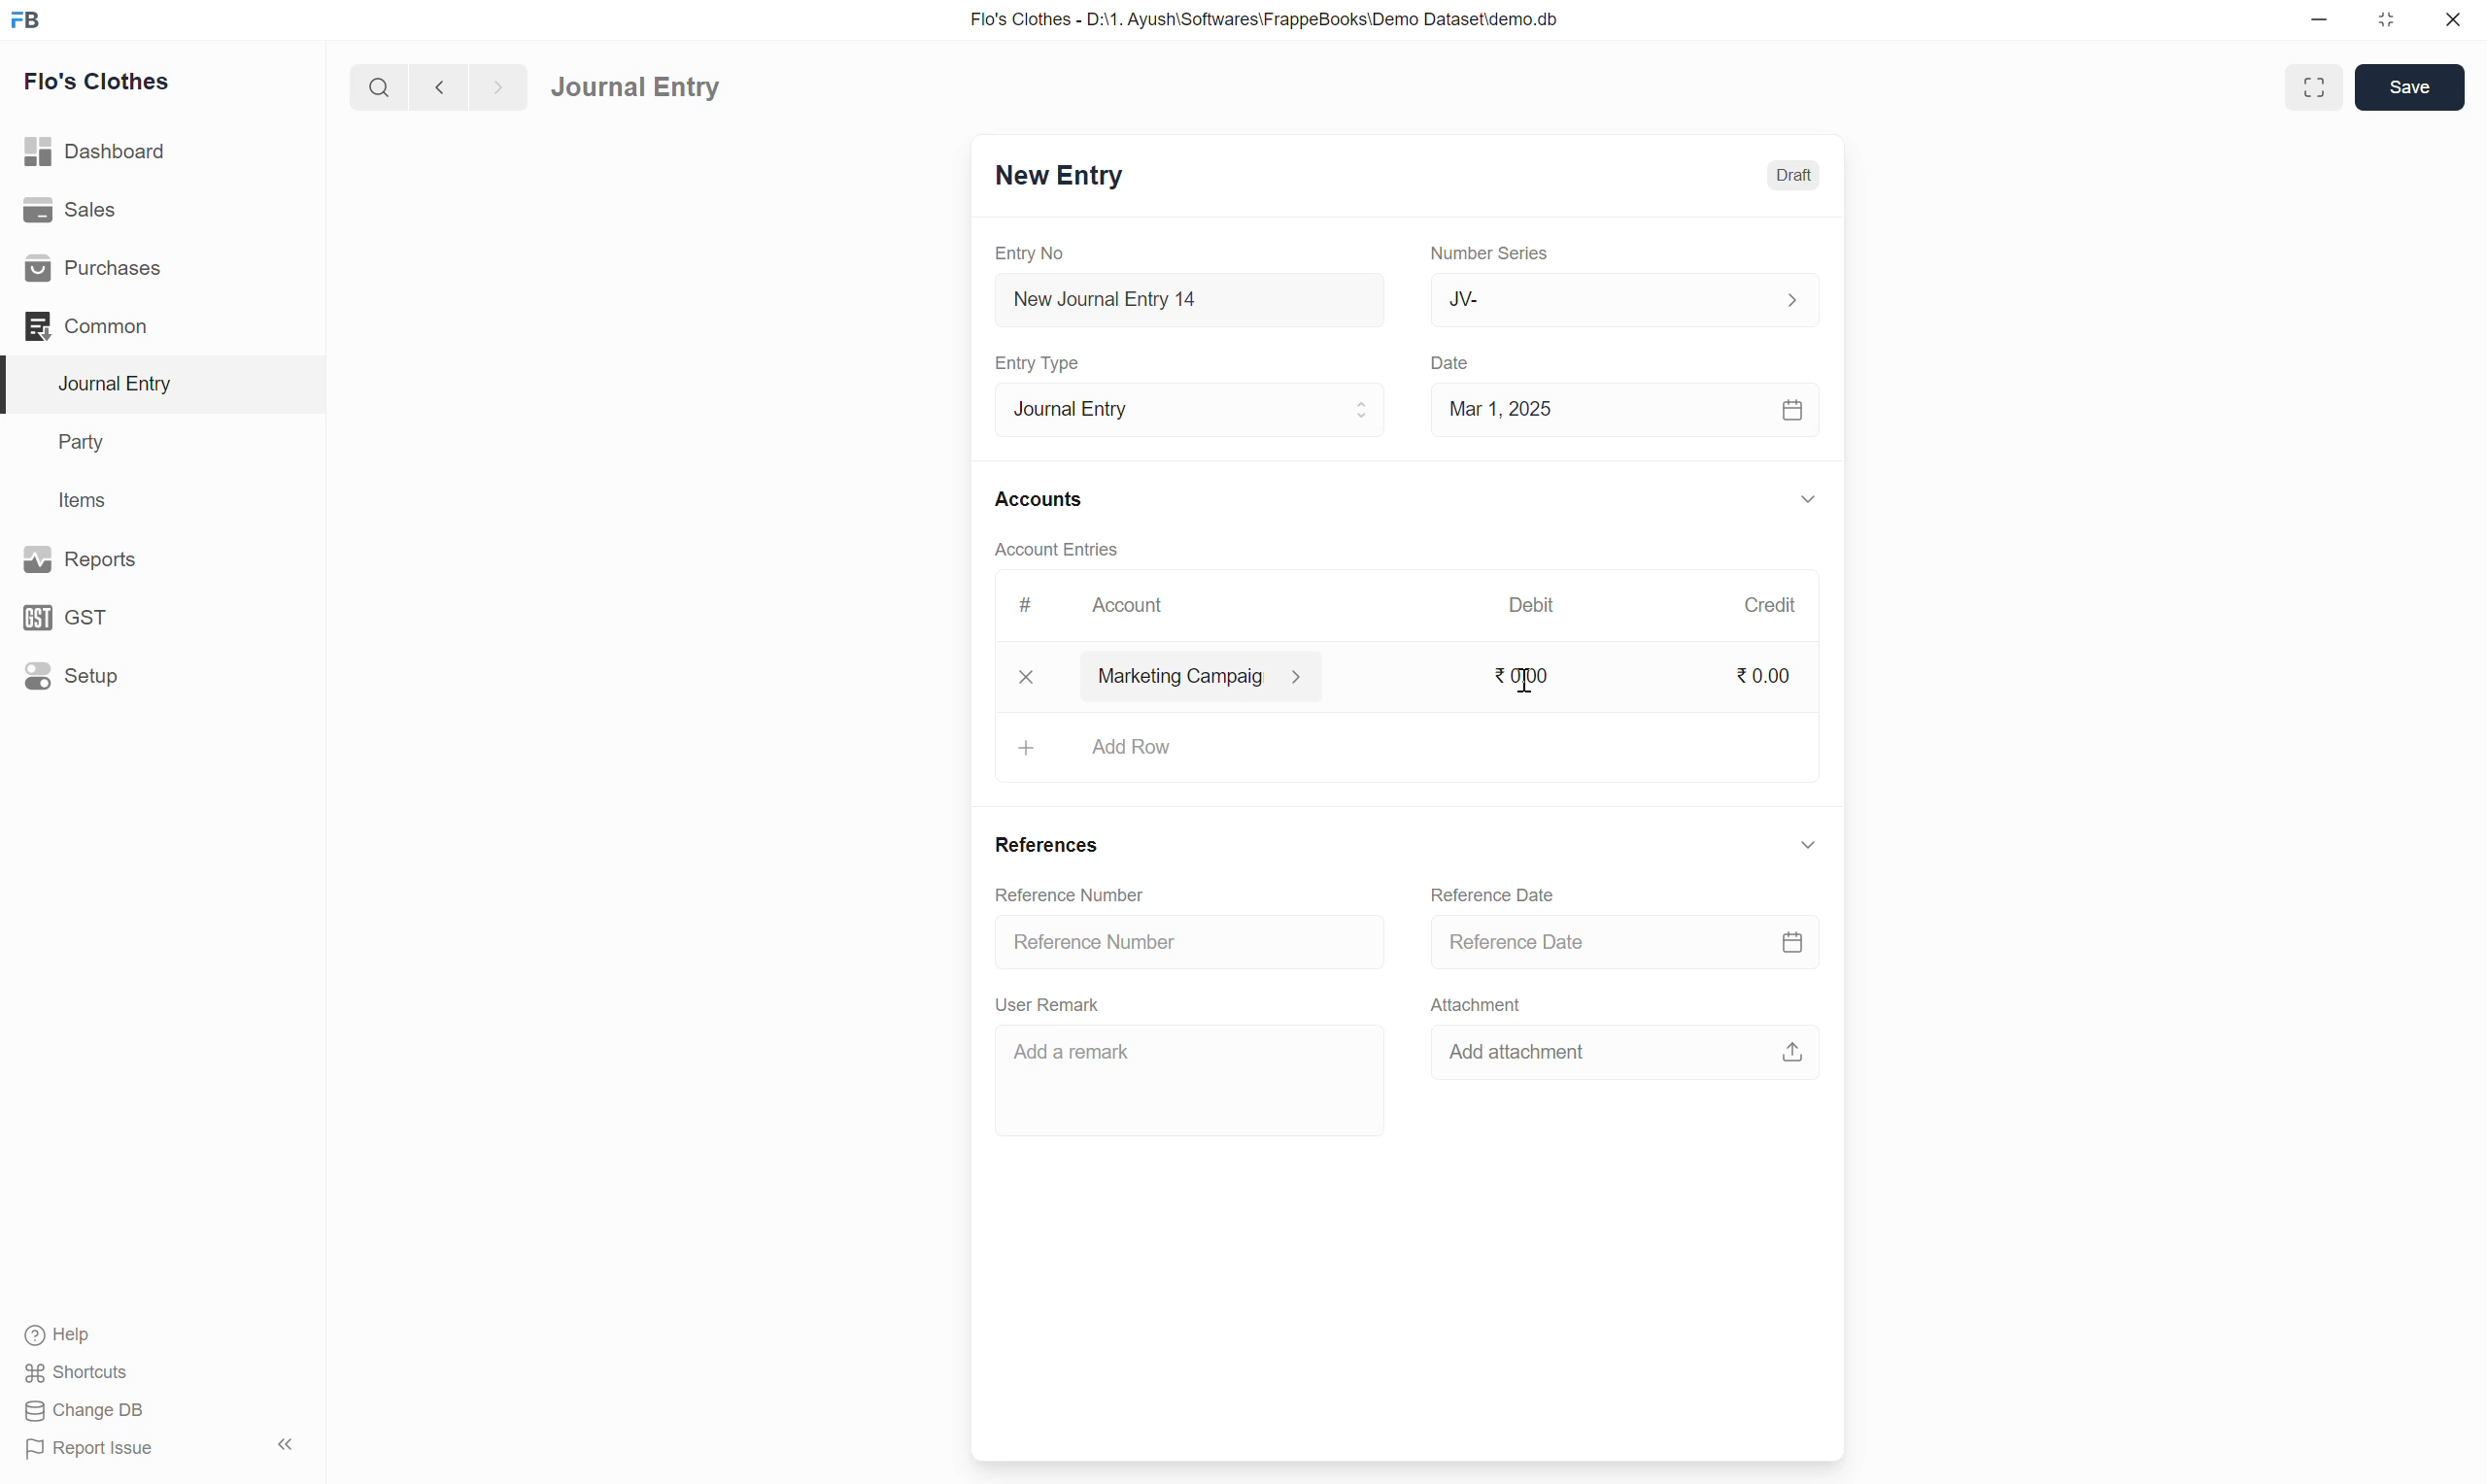 This screenshot has width=2487, height=1484. I want to click on Entry Type, so click(1044, 363).